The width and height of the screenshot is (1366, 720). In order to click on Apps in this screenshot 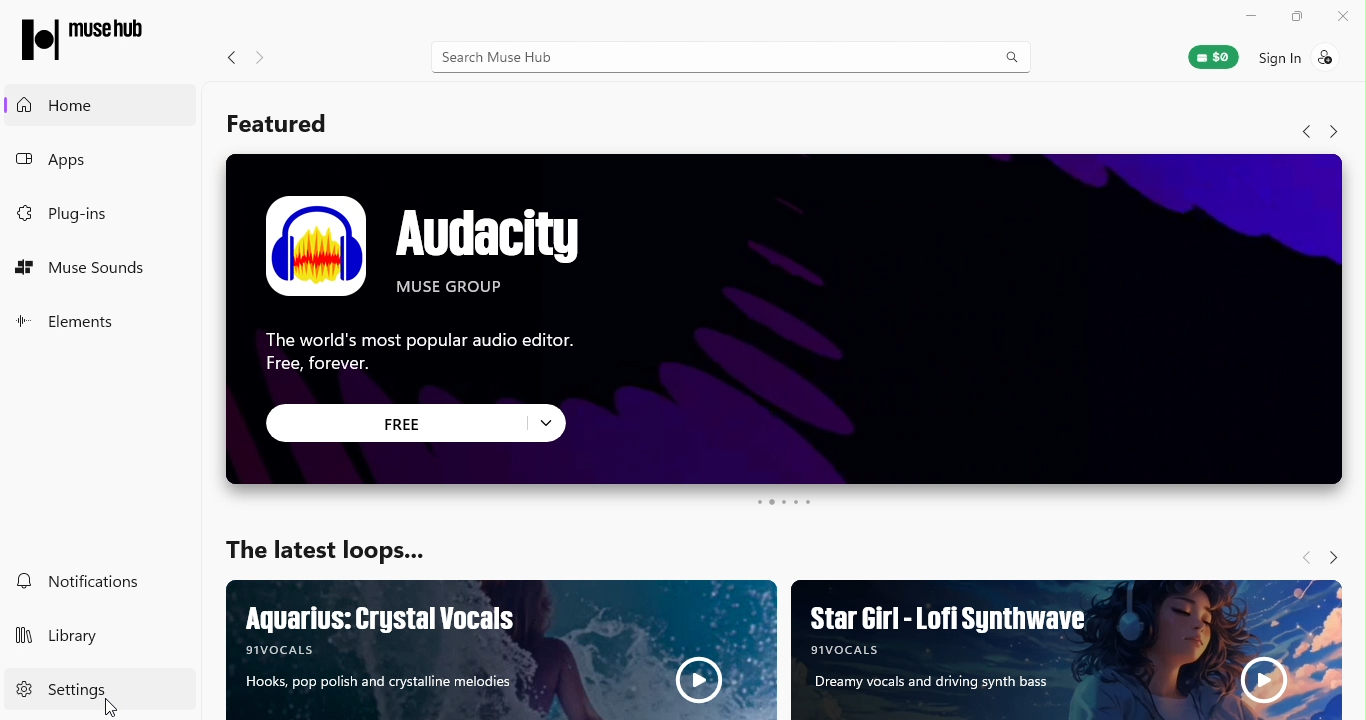, I will do `click(84, 161)`.